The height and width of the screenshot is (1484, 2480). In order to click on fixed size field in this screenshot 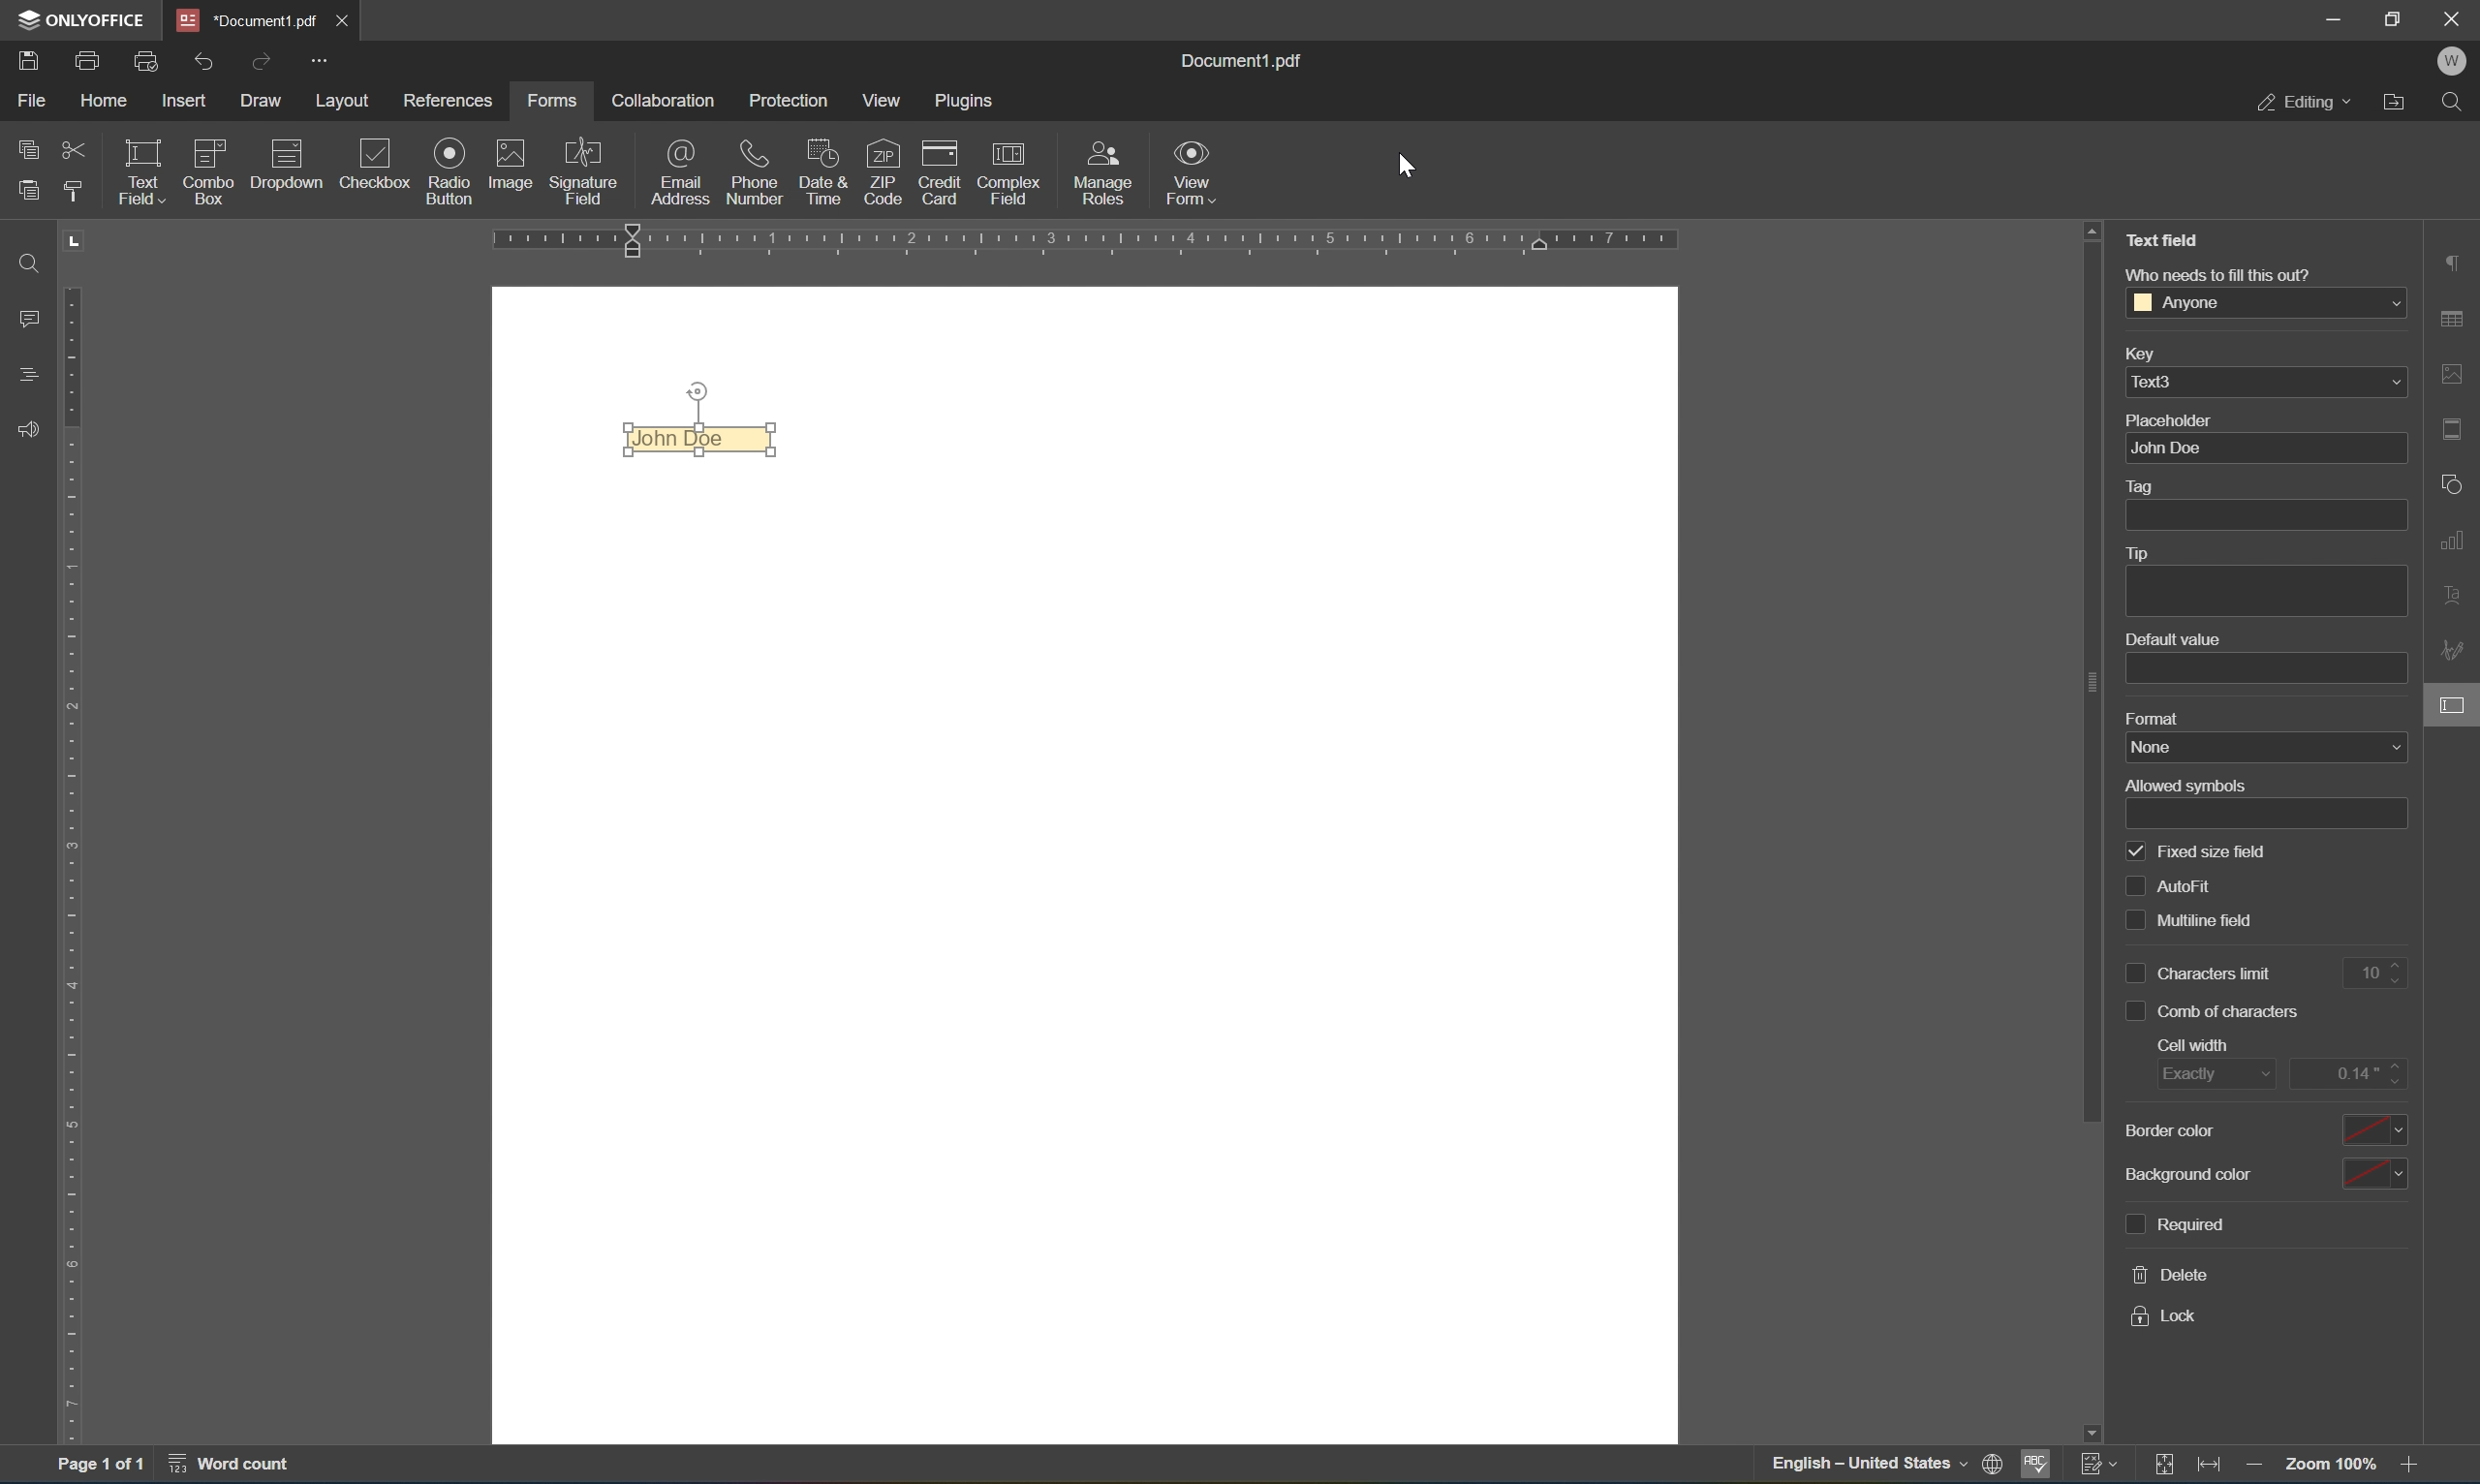, I will do `click(2200, 851)`.